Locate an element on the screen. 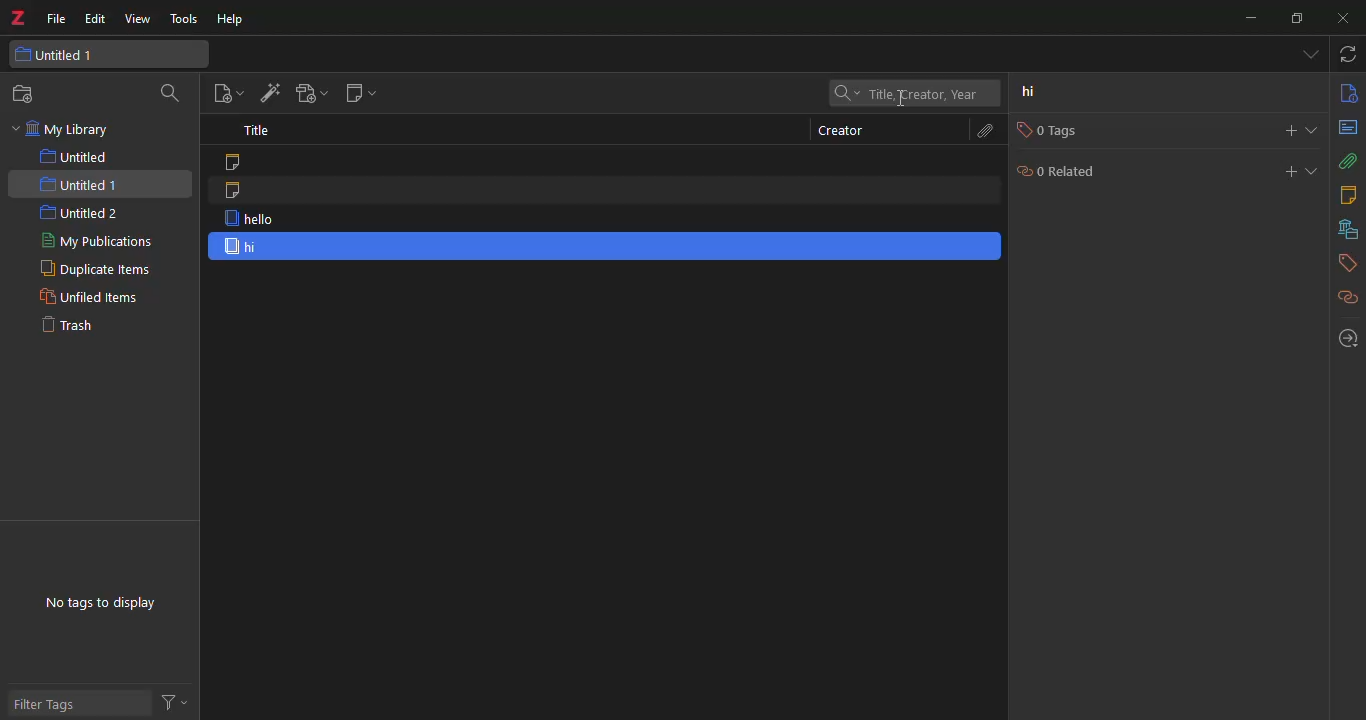 The height and width of the screenshot is (720, 1366). untitled 1 is located at coordinates (80, 185).